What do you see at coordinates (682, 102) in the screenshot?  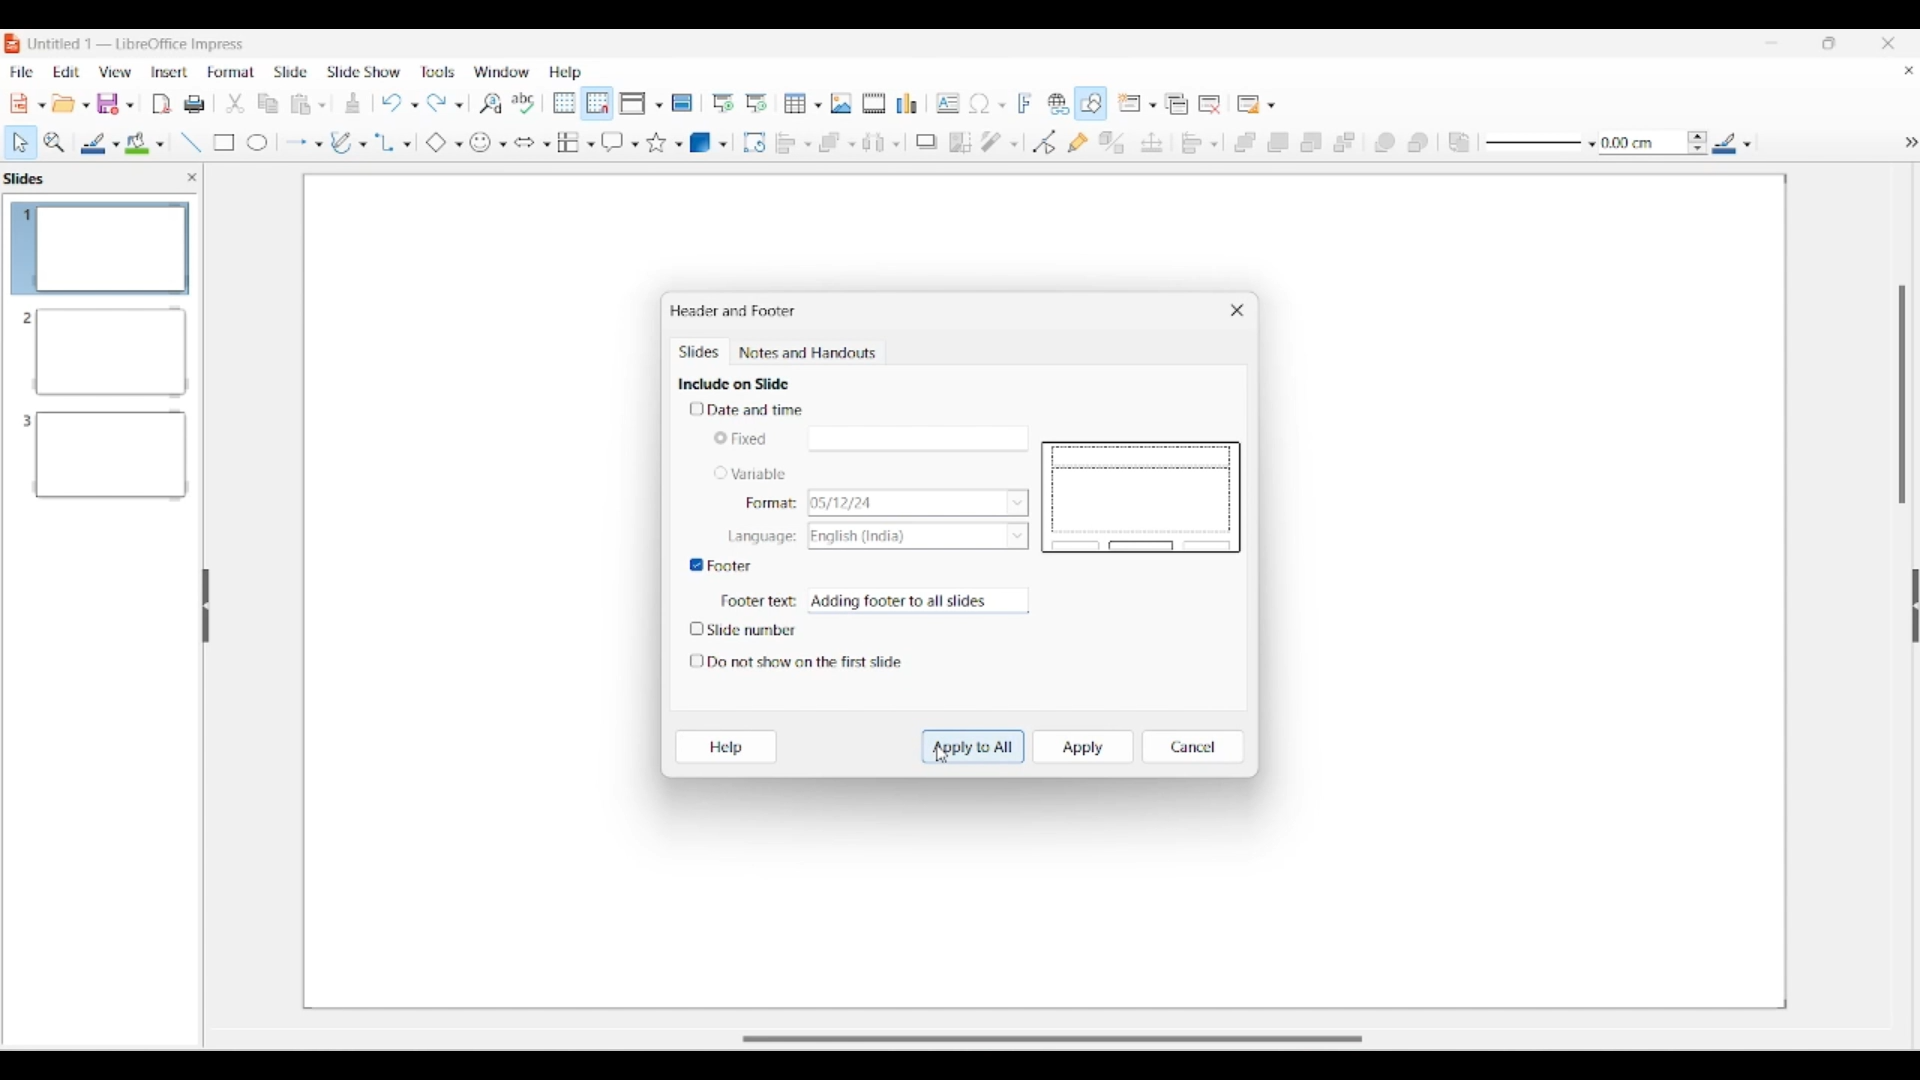 I see `Master slide` at bounding box center [682, 102].